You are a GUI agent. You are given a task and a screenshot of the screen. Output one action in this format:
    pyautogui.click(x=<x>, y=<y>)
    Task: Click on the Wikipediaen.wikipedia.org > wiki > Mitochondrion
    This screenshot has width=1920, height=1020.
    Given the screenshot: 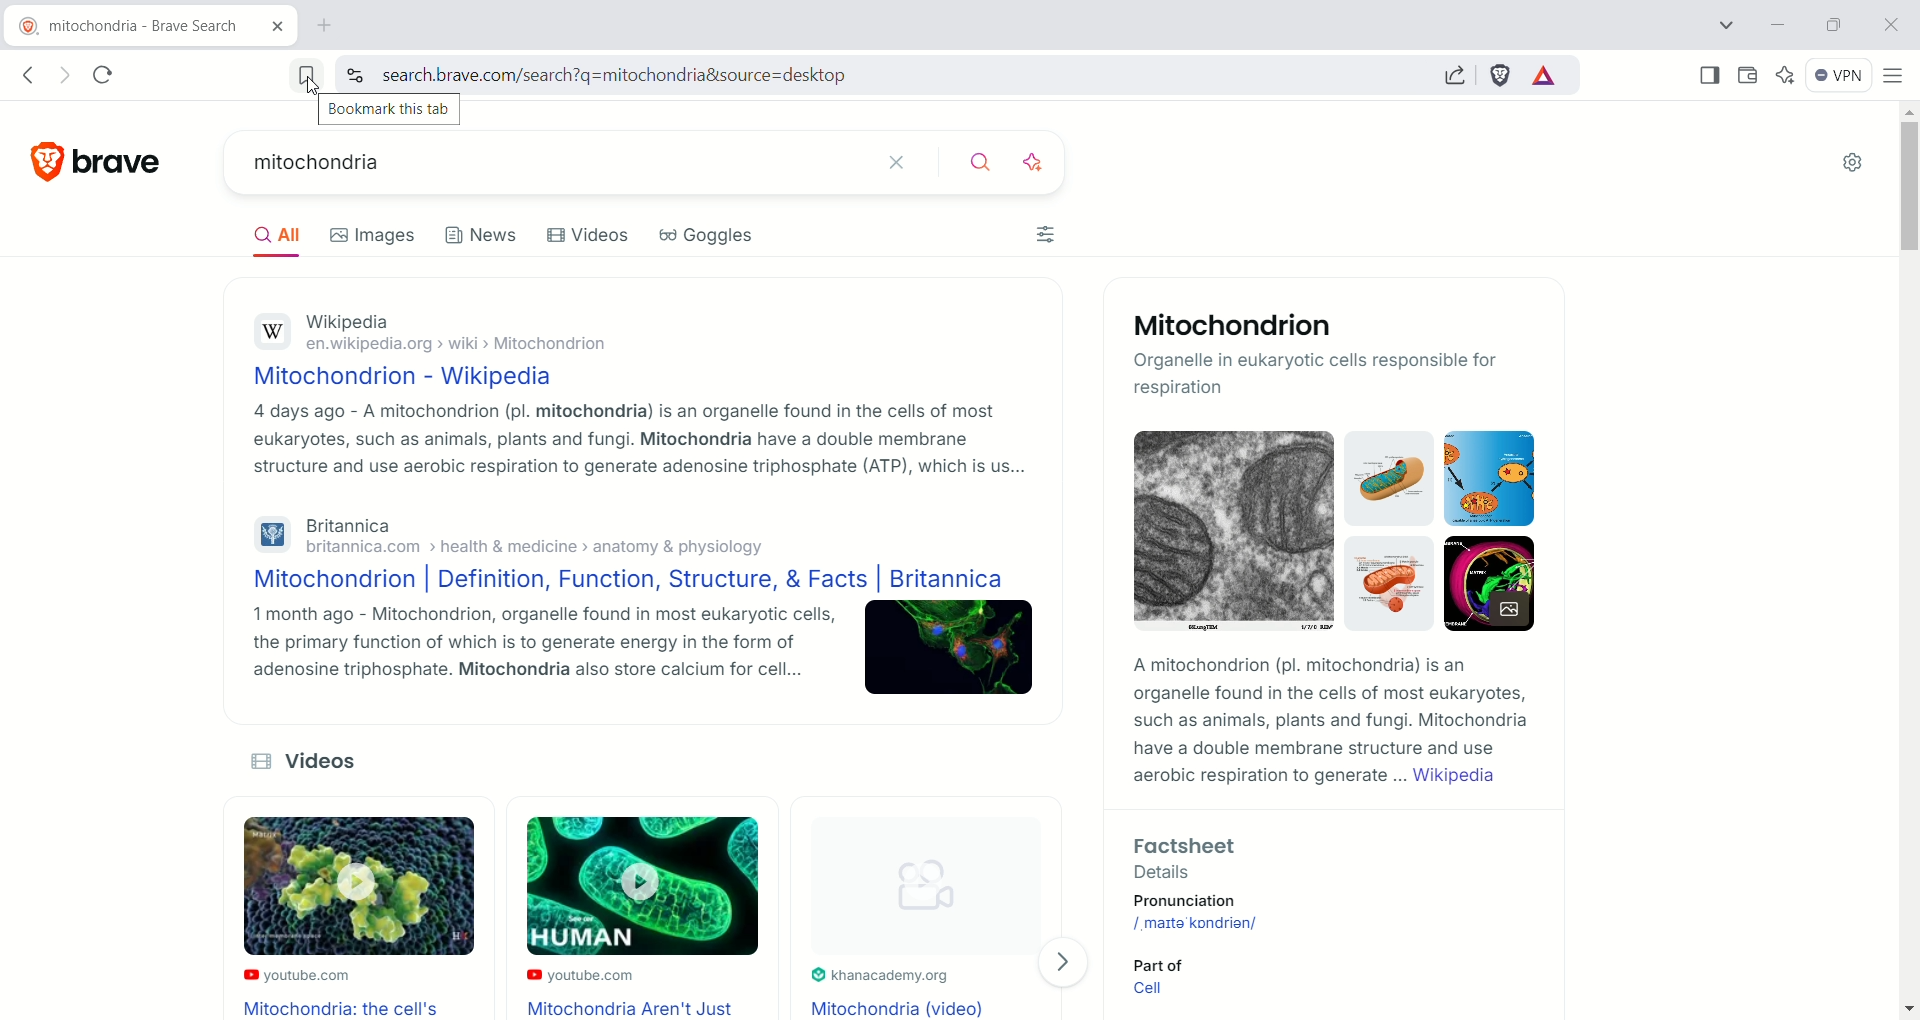 What is the action you would take?
    pyautogui.click(x=447, y=329)
    